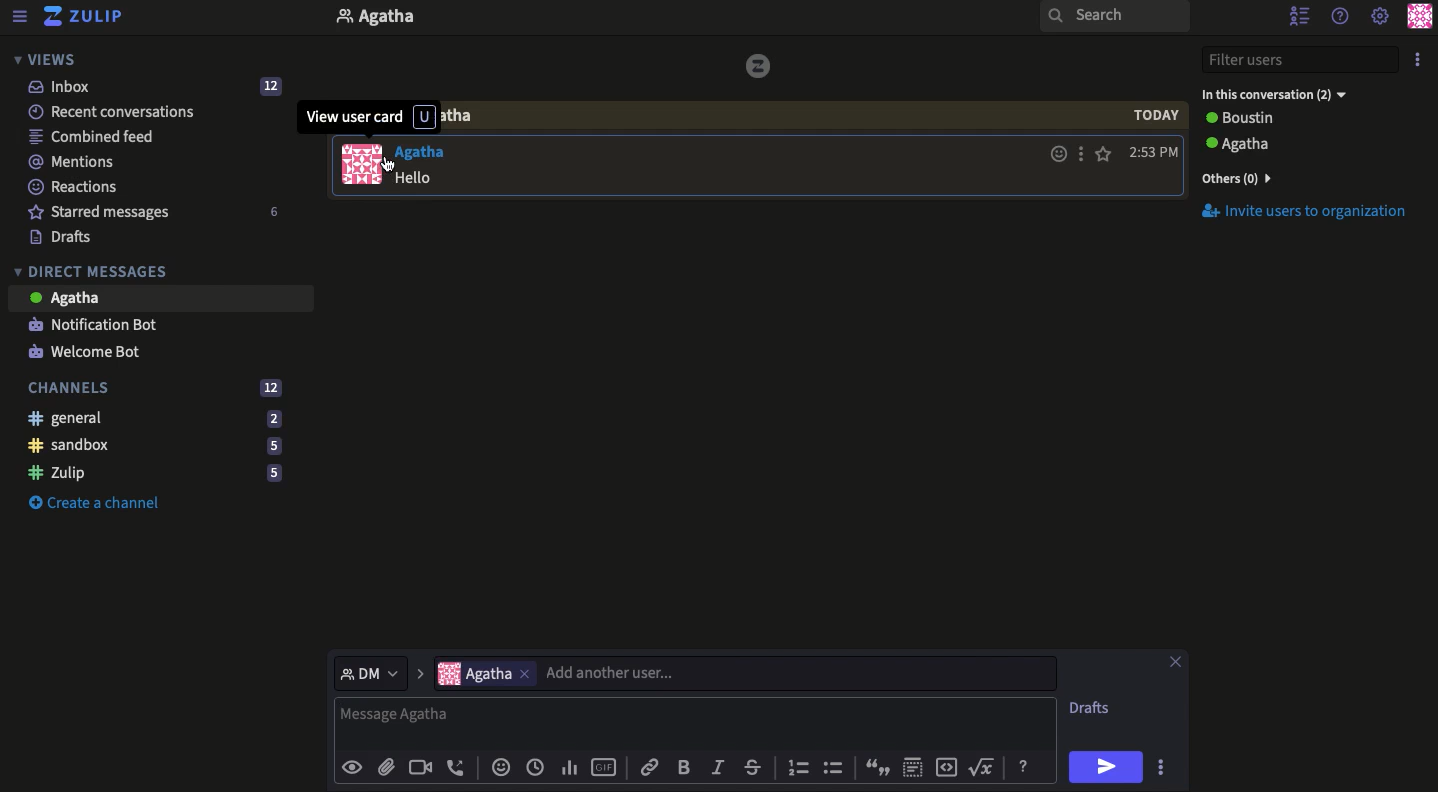 The width and height of the screenshot is (1438, 792). I want to click on Recent conversations, so click(119, 111).